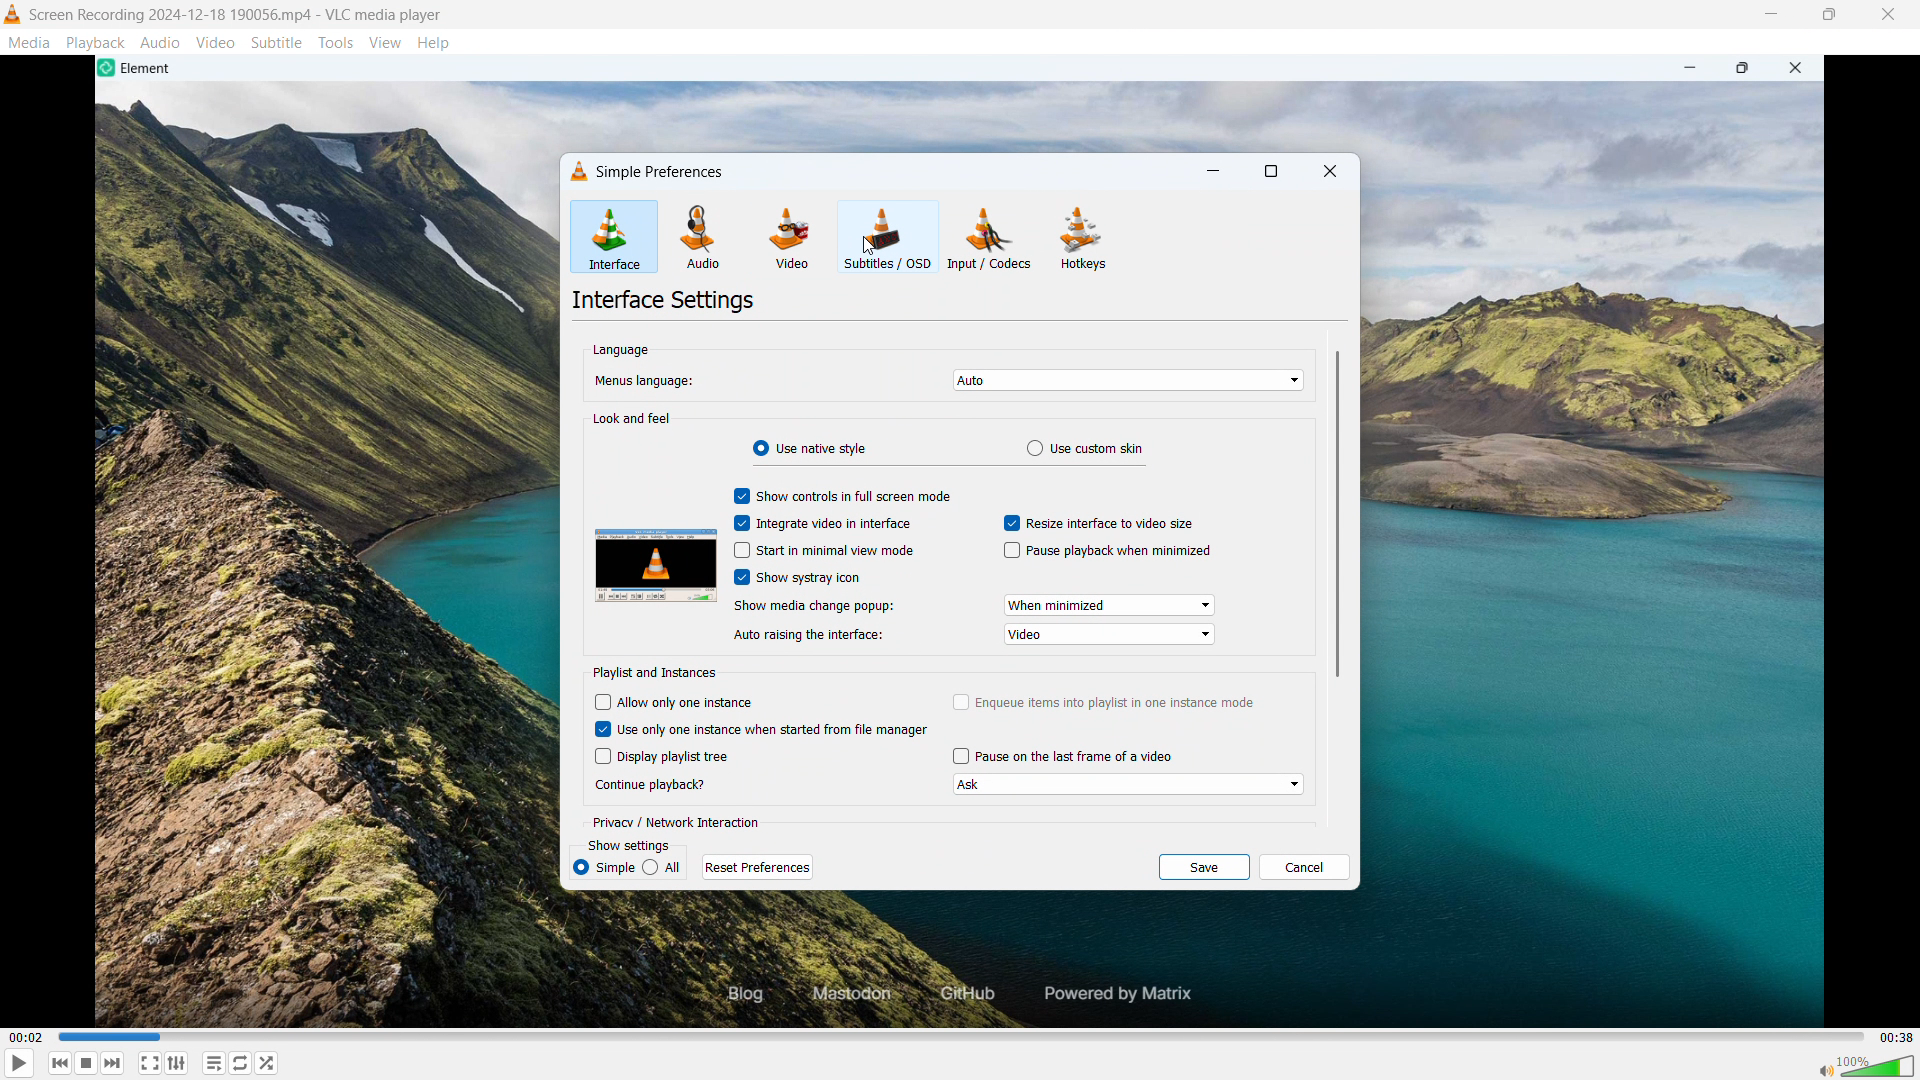 This screenshot has height=1080, width=1920. I want to click on checkbox, so click(958, 704).